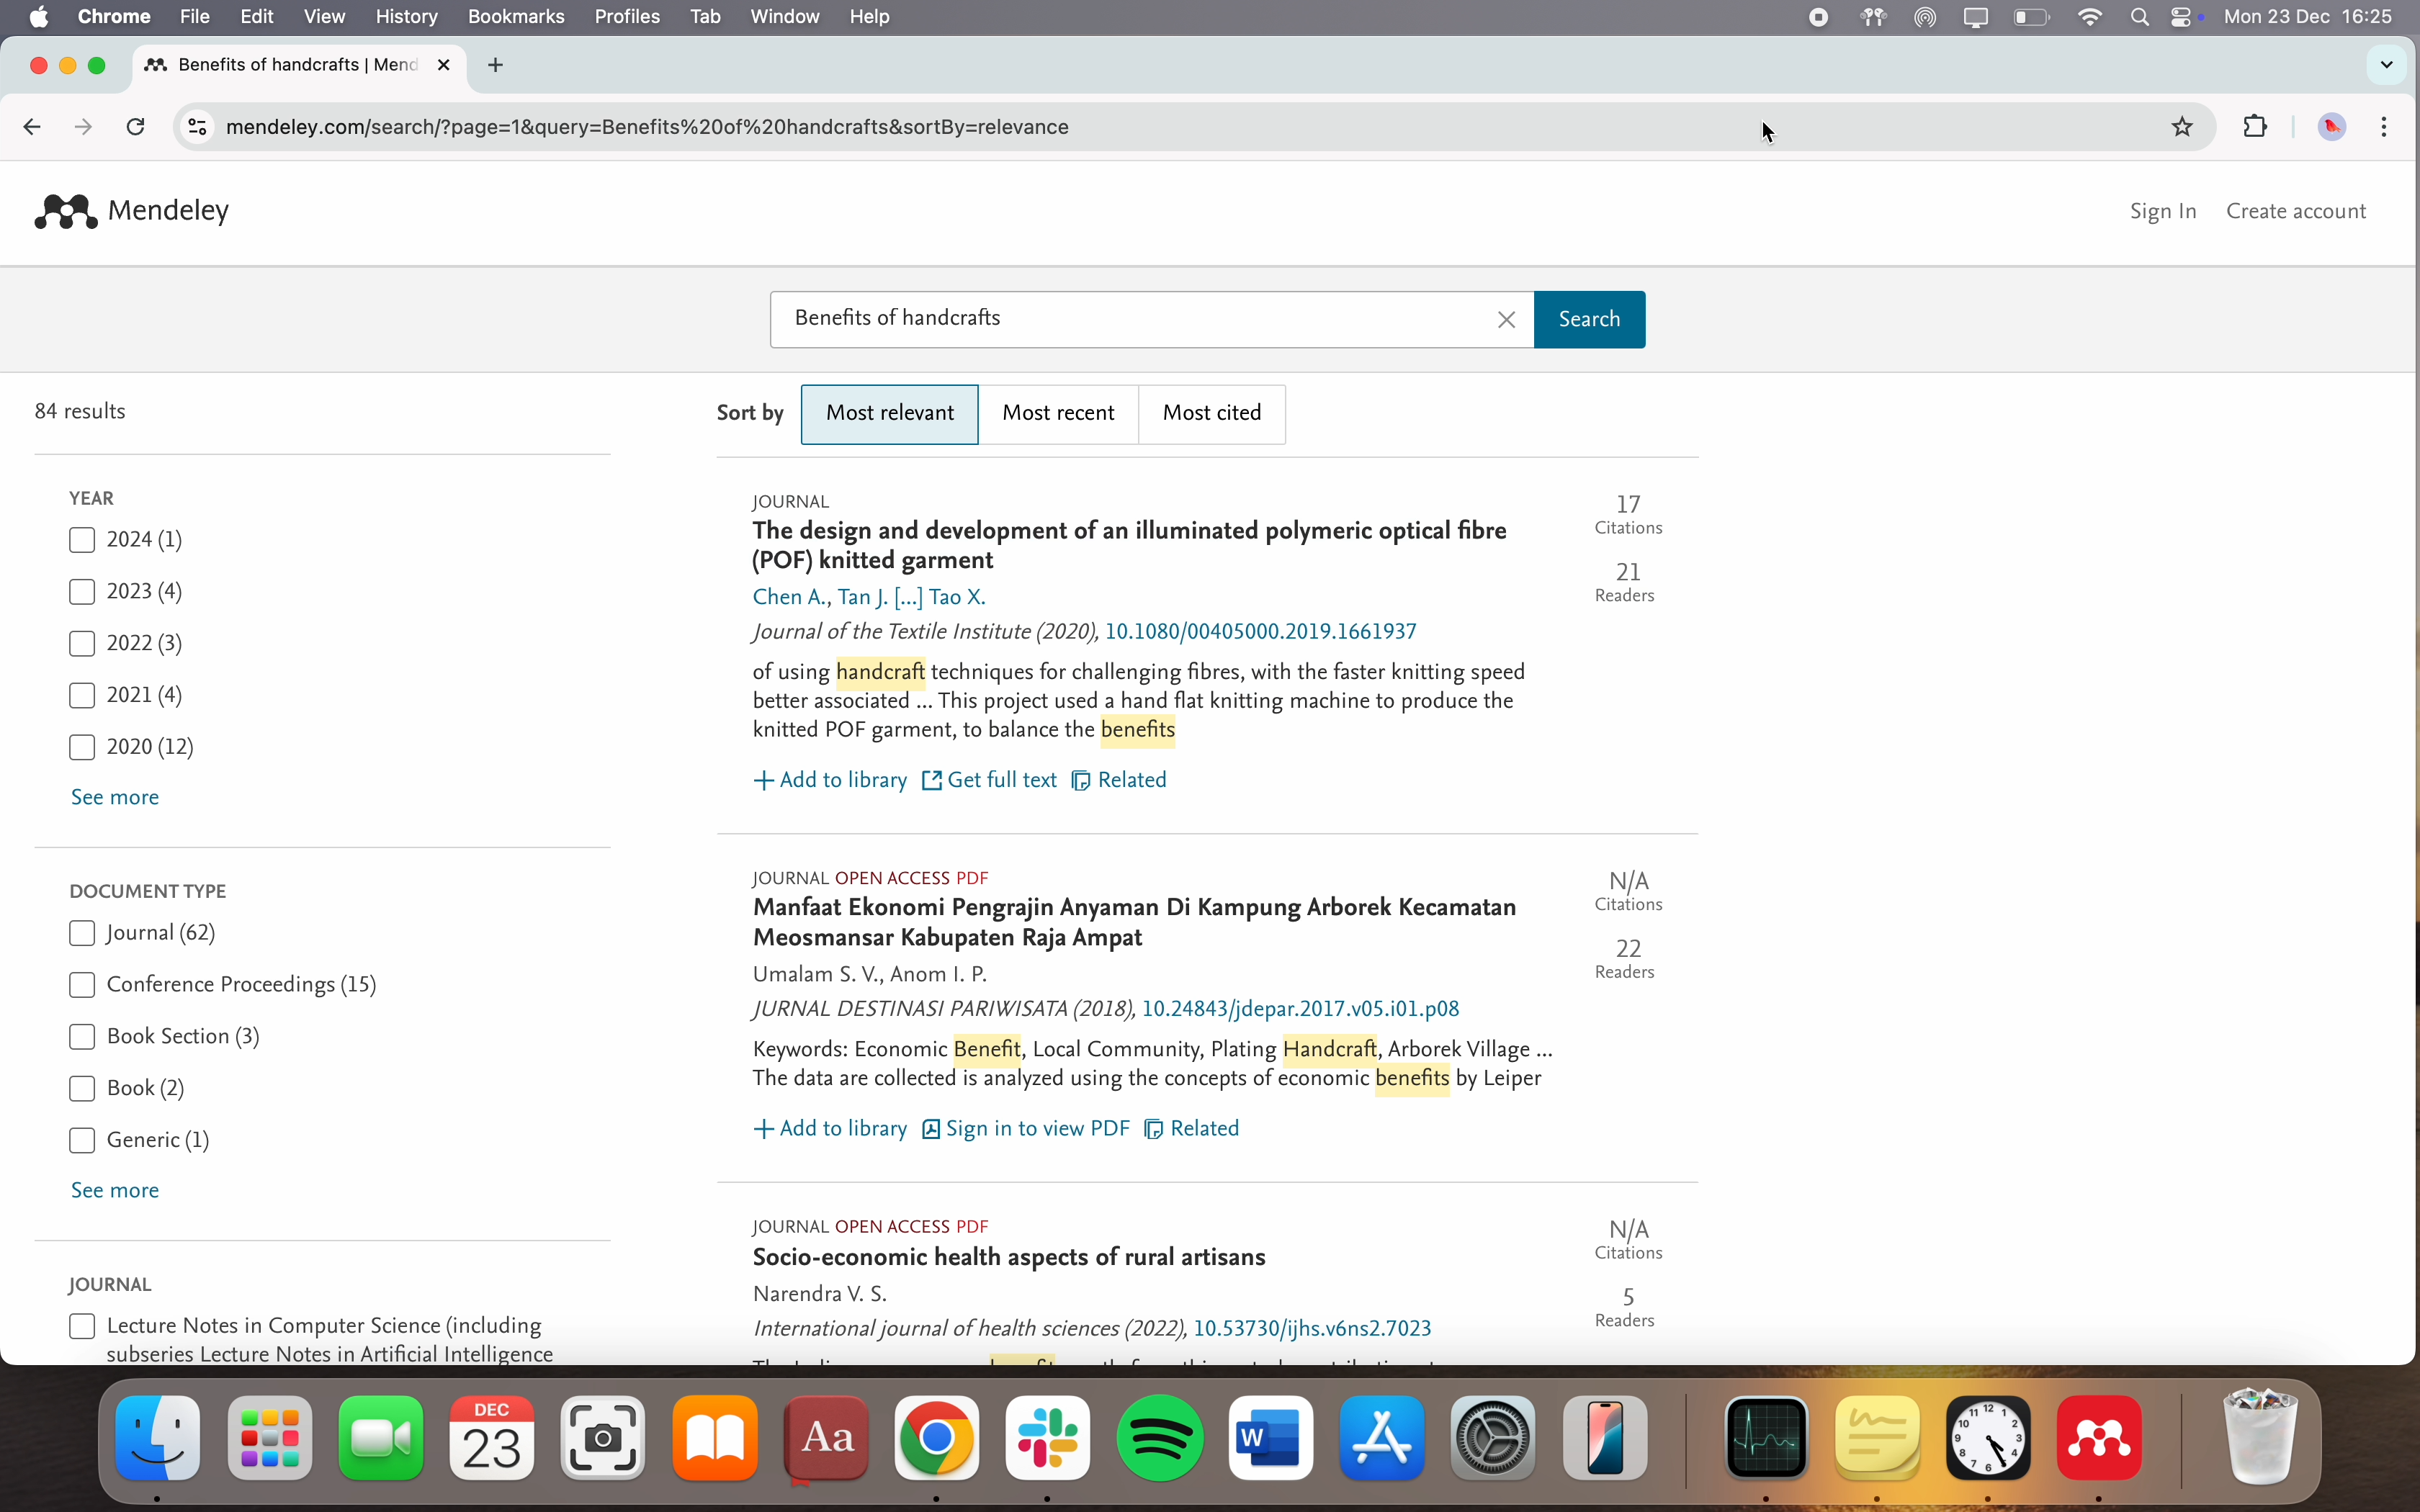 This screenshot has height=1512, width=2420. Describe the element at coordinates (120, 800) in the screenshot. I see `see more` at that location.